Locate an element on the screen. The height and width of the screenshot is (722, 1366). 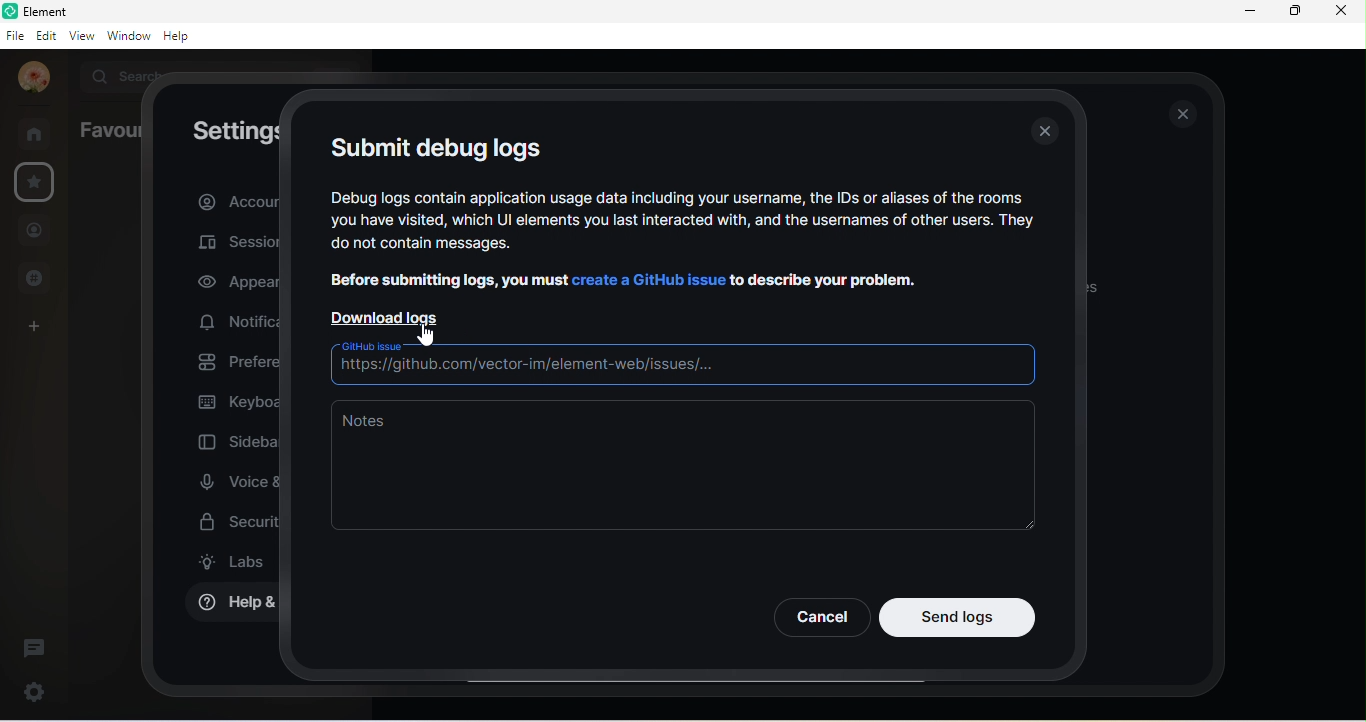
profile photo is located at coordinates (28, 78).